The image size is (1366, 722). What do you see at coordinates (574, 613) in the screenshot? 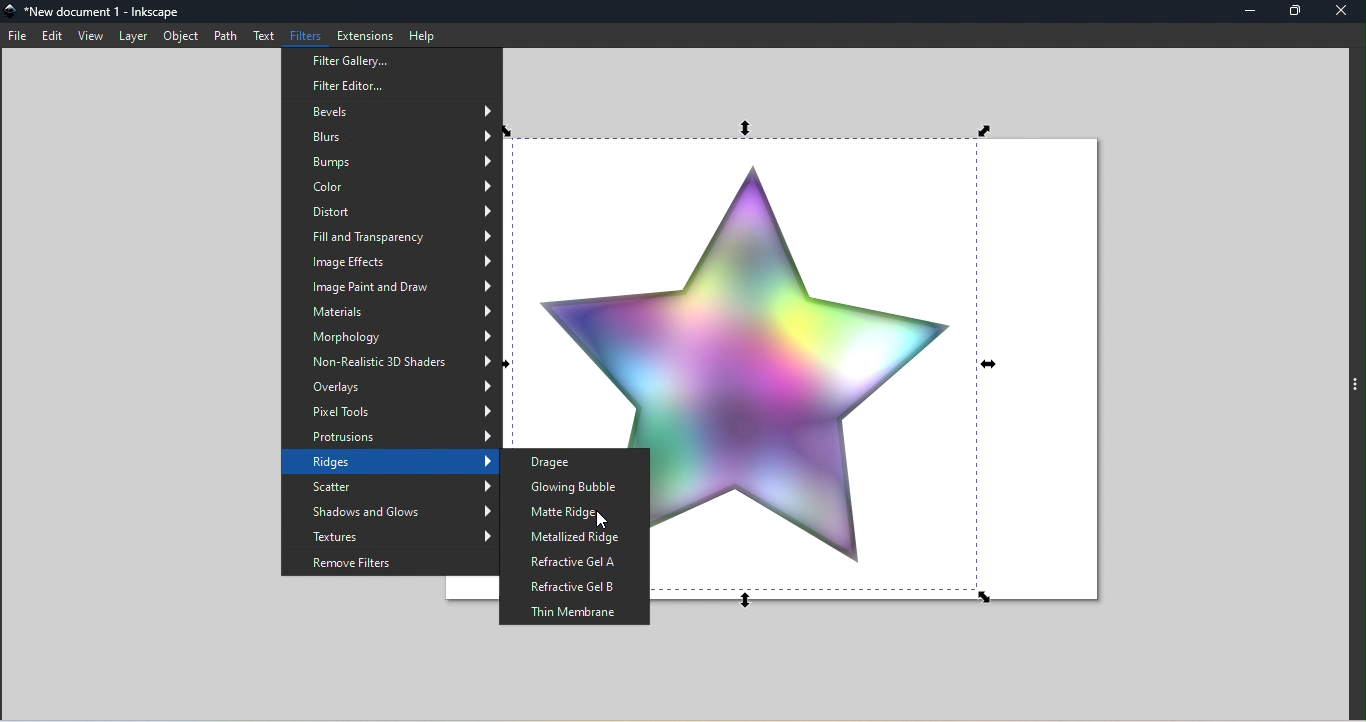
I see `Thin Membrane` at bounding box center [574, 613].